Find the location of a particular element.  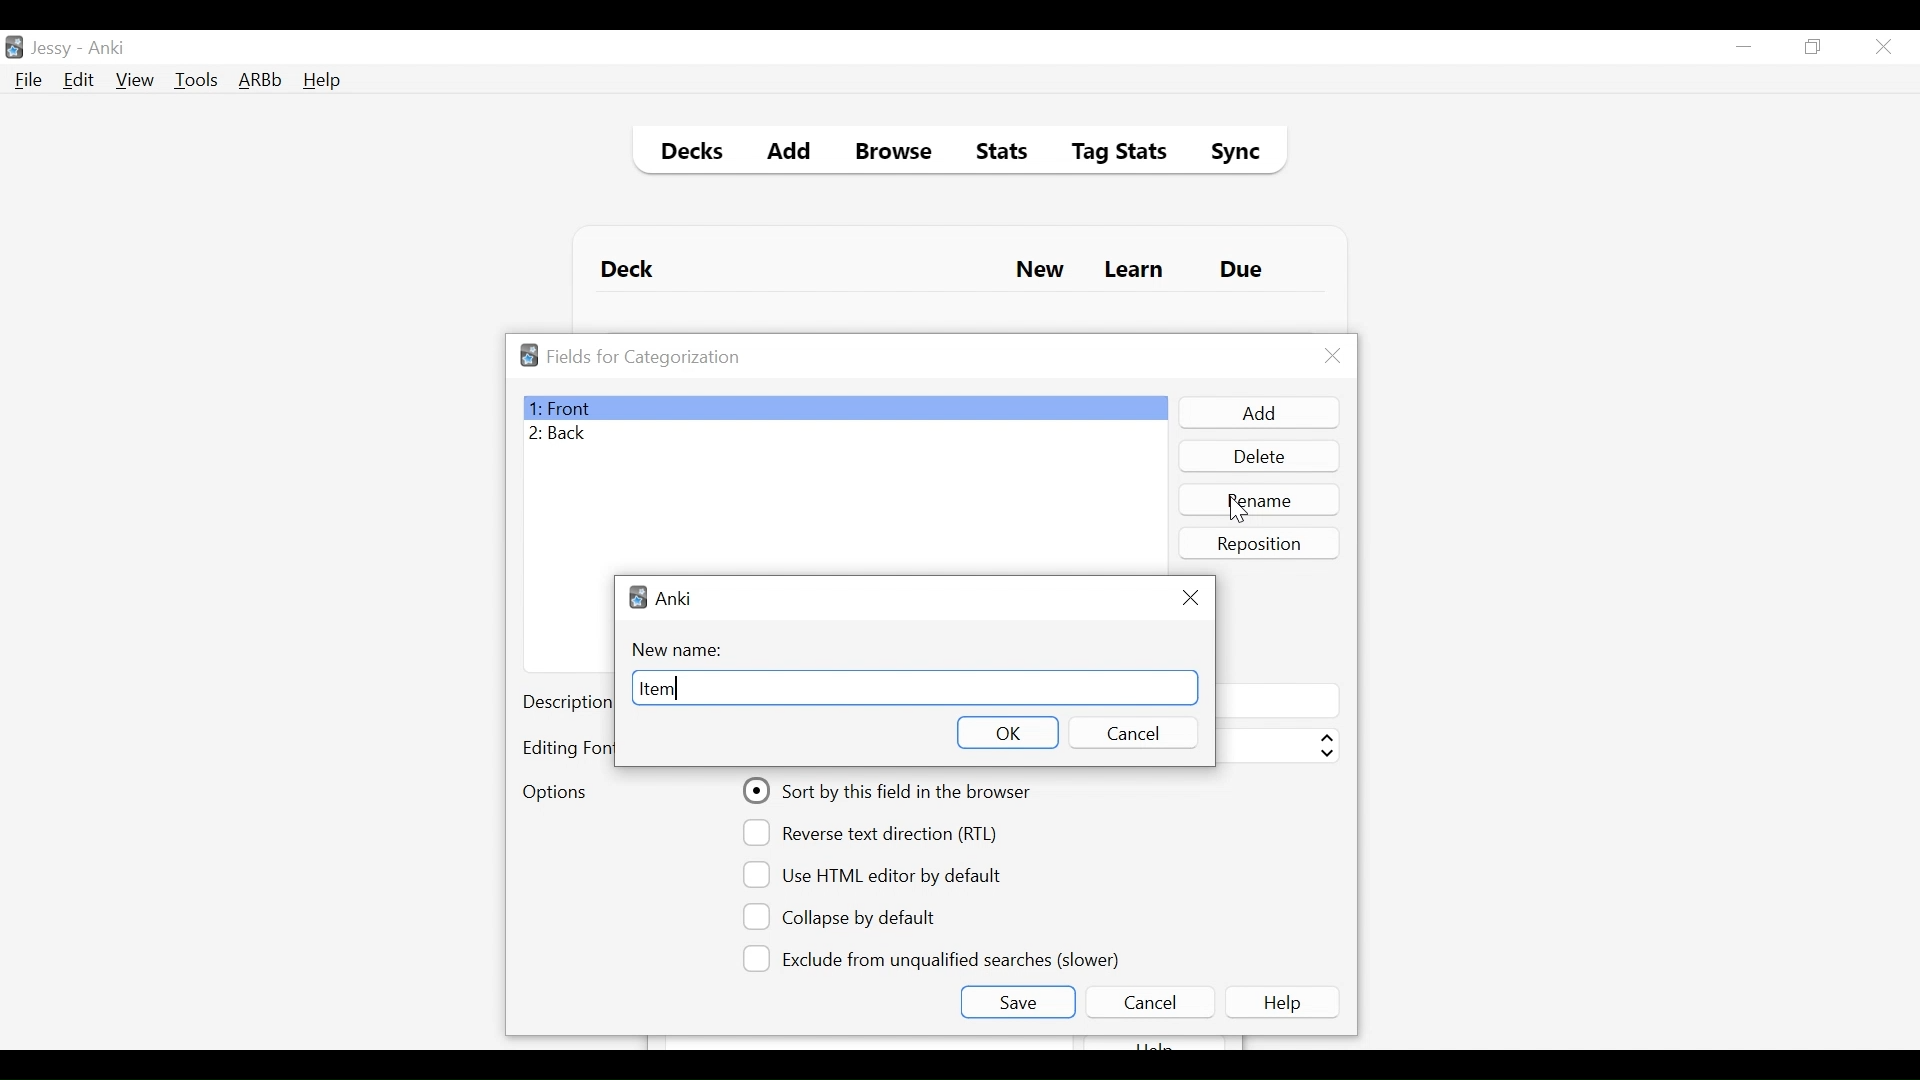

(un)select Use HTML editor by default is located at coordinates (878, 874).